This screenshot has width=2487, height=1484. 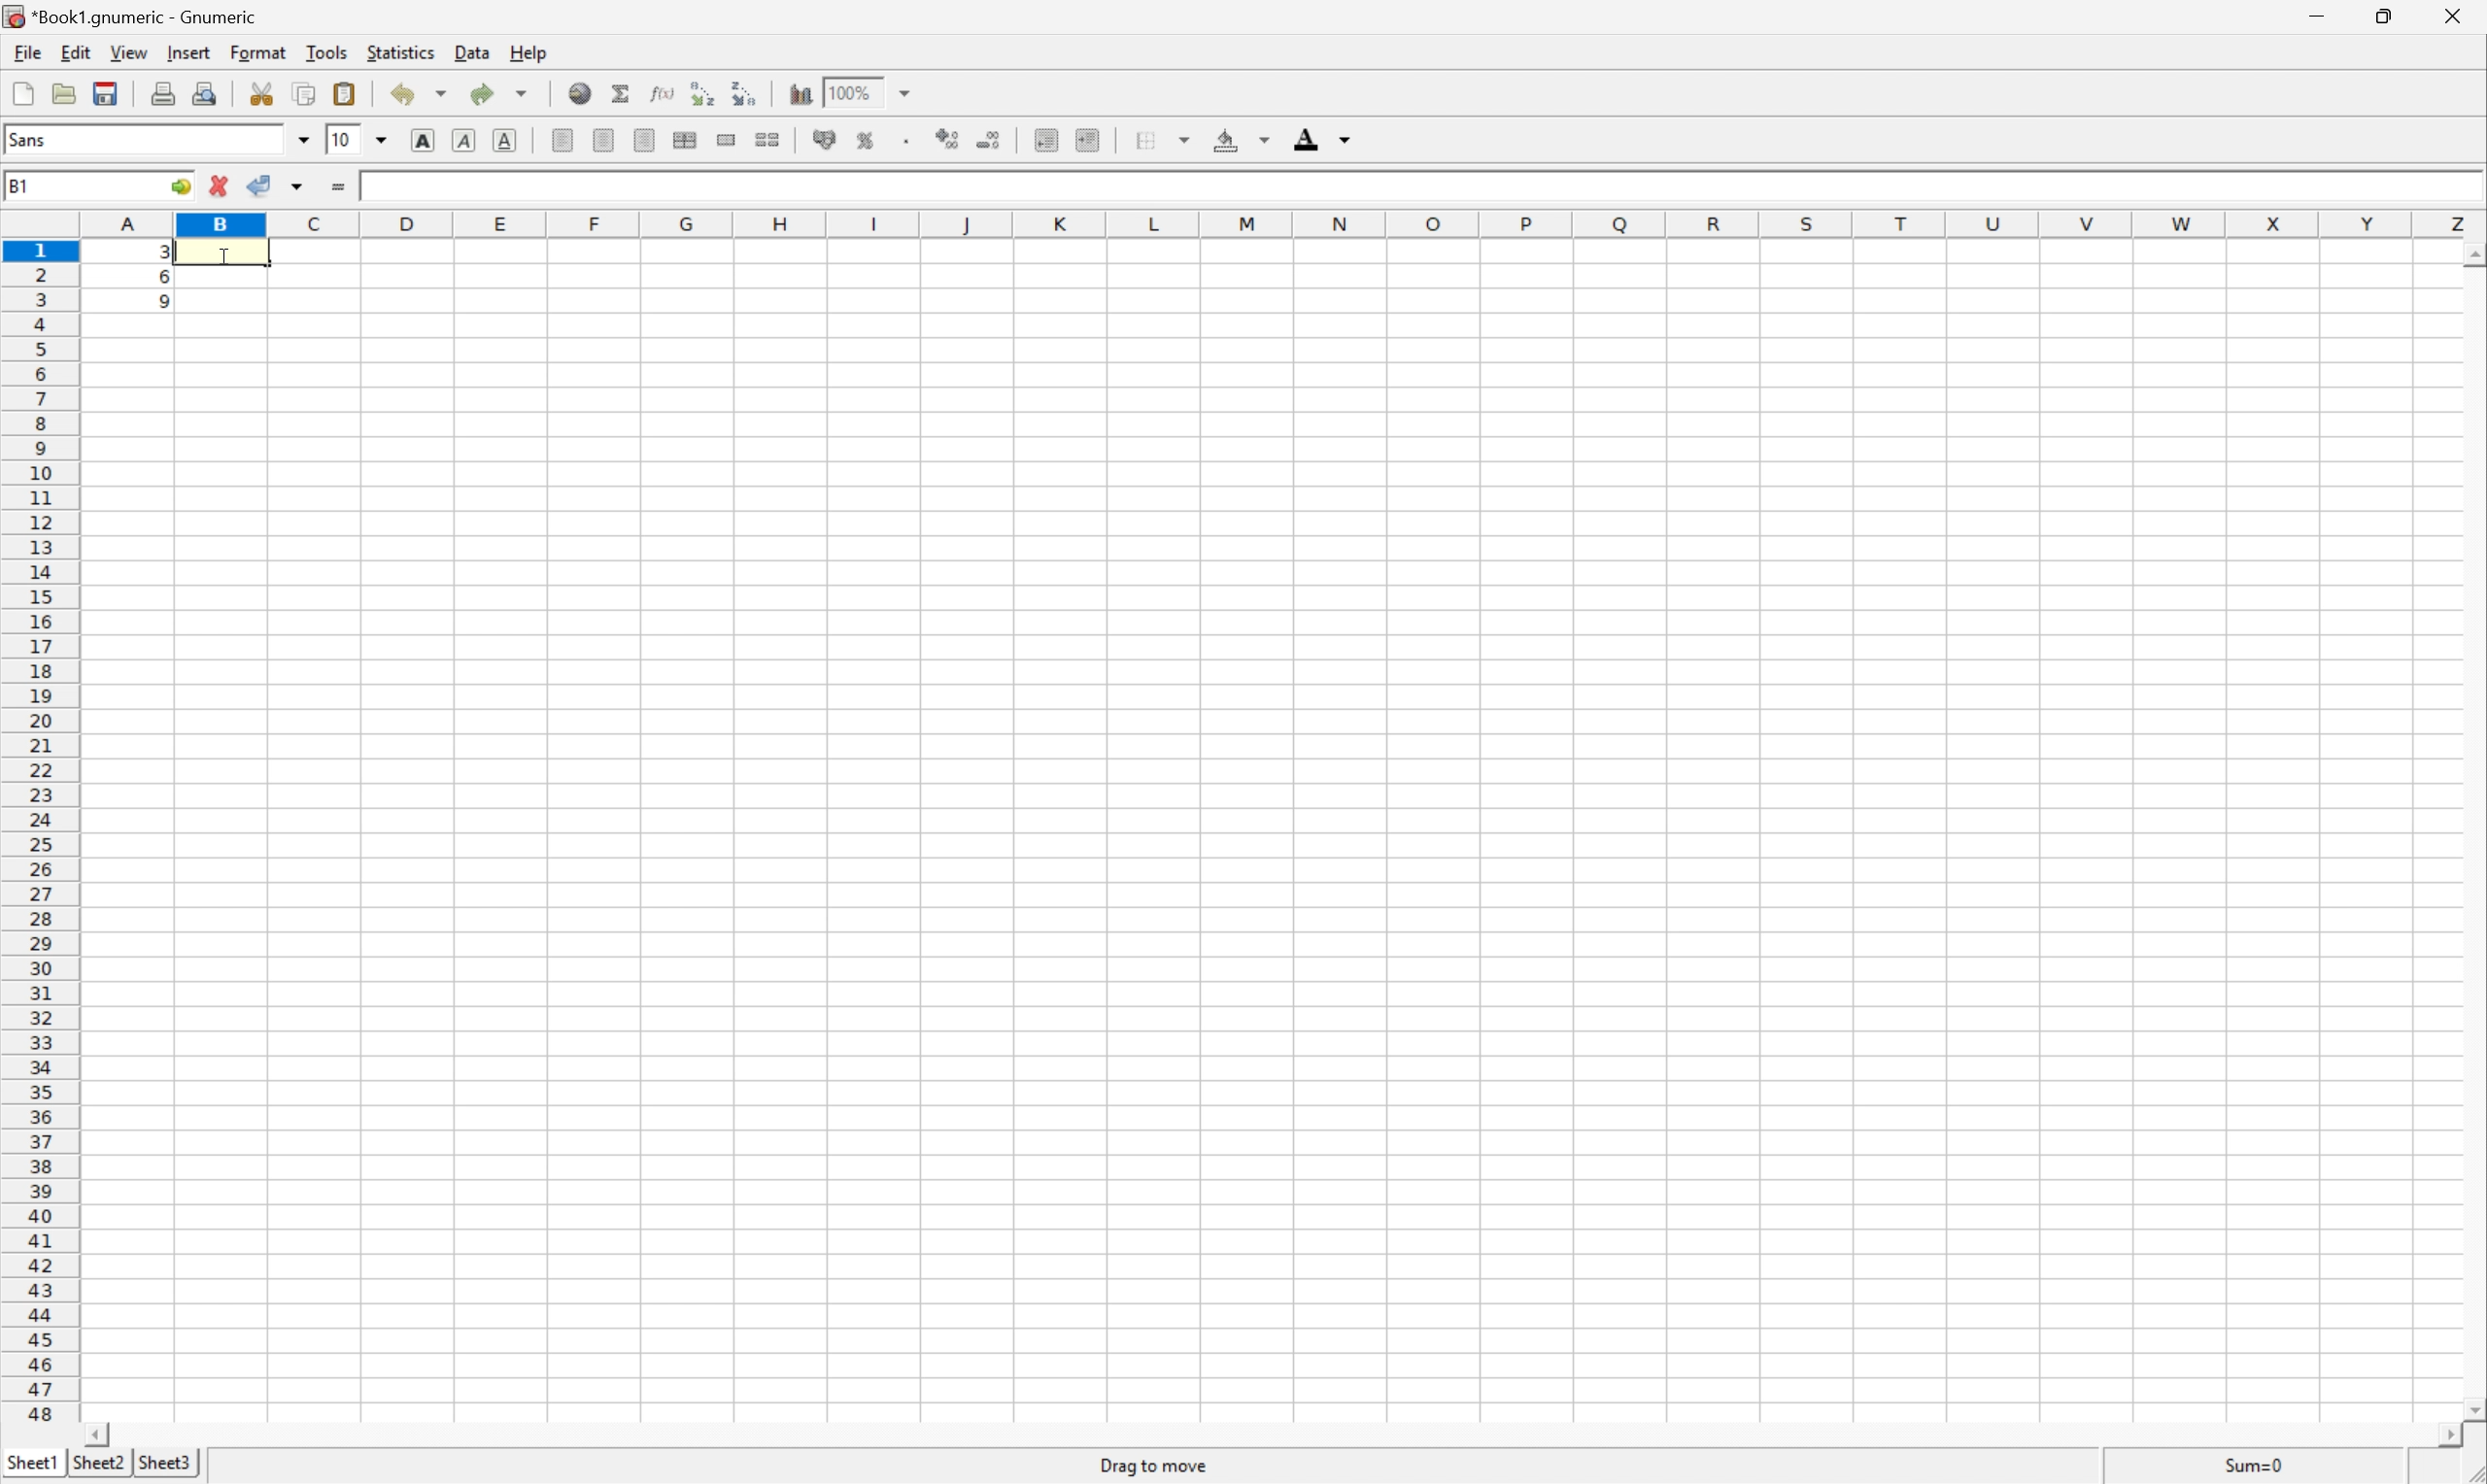 What do you see at coordinates (507, 140) in the screenshot?
I see `Underline` at bounding box center [507, 140].